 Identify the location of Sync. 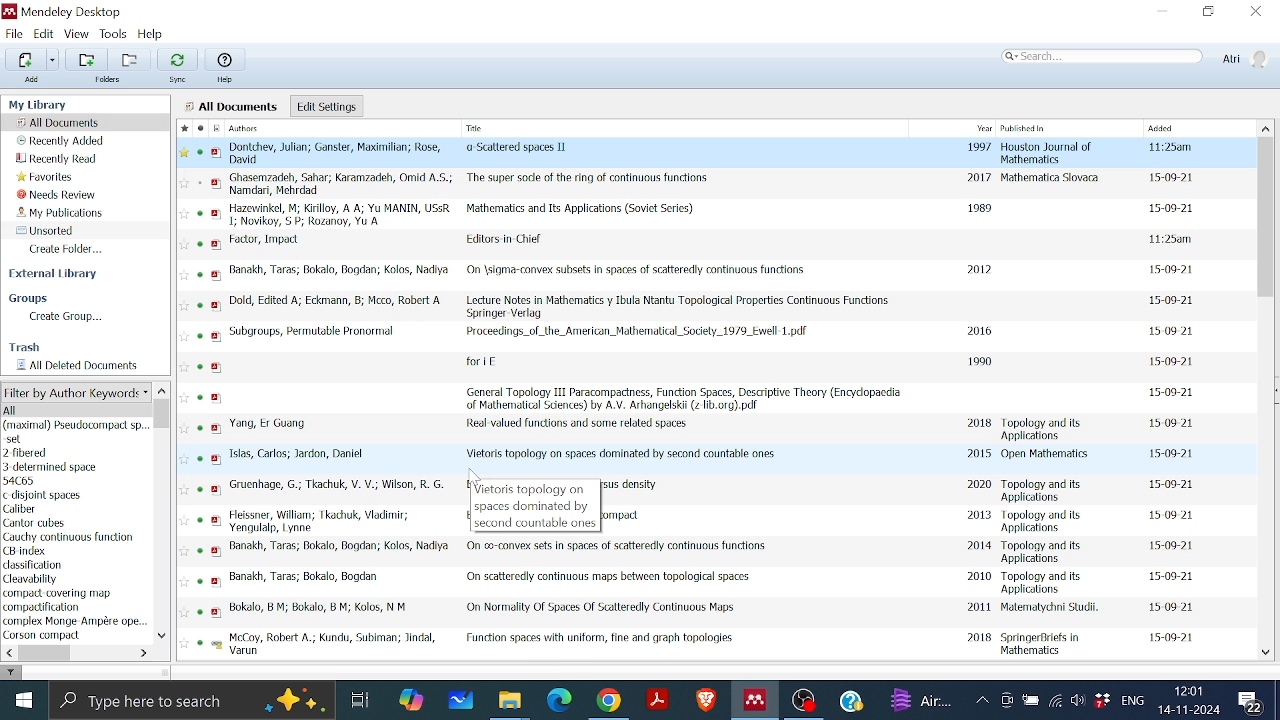
(177, 81).